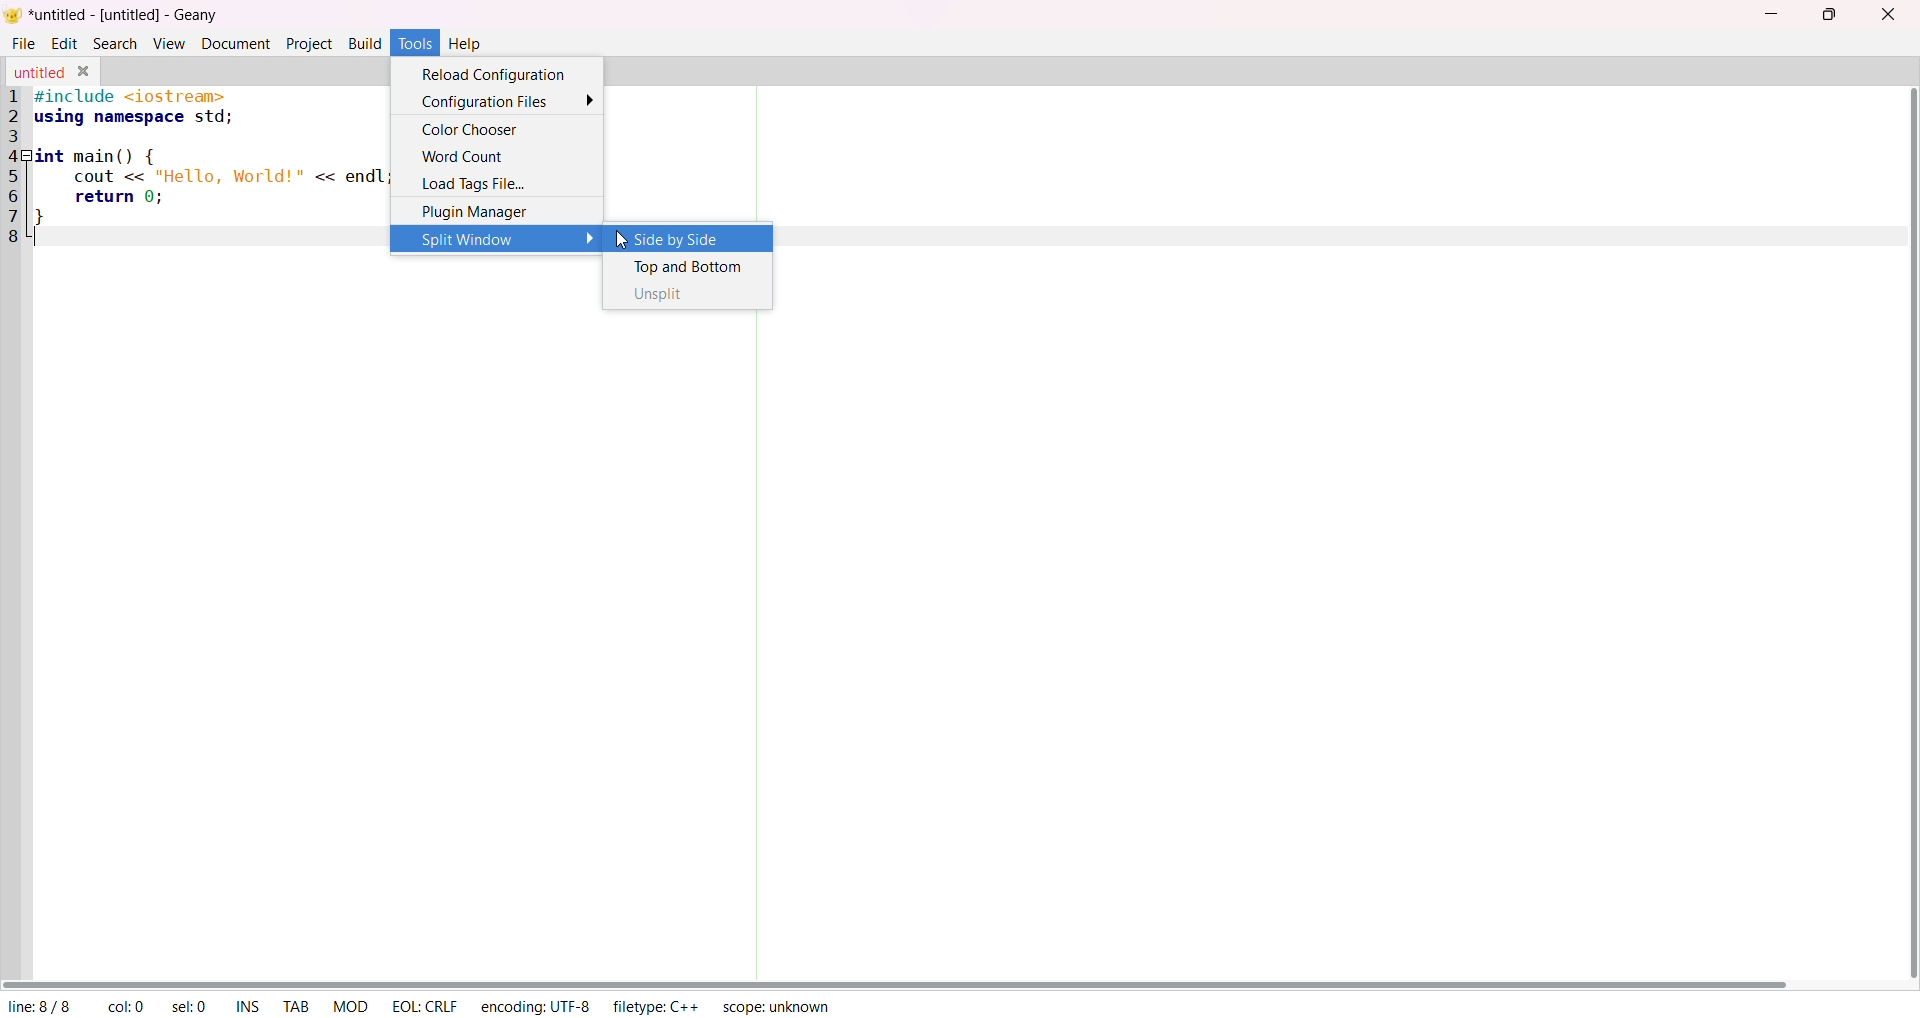  What do you see at coordinates (352, 1005) in the screenshot?
I see `MOD` at bounding box center [352, 1005].